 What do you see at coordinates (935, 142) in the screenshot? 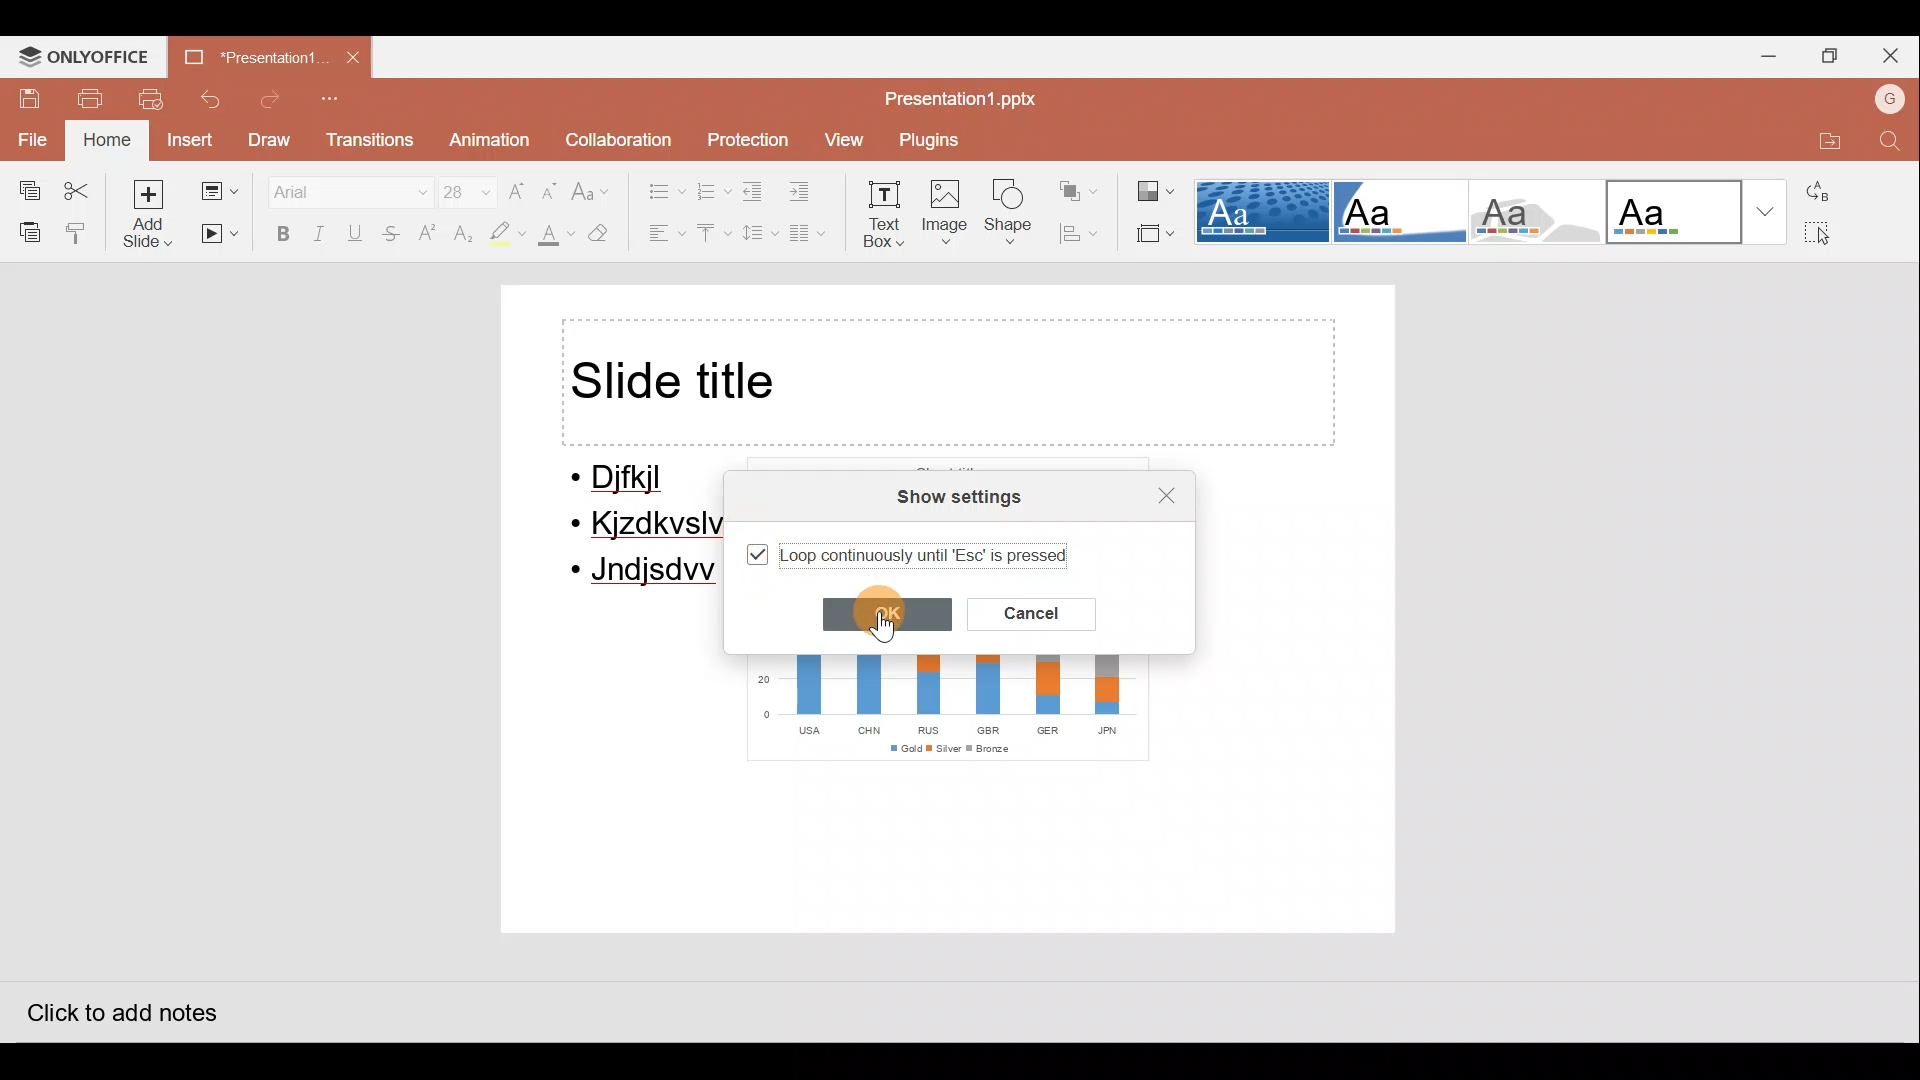
I see `Plugins` at bounding box center [935, 142].